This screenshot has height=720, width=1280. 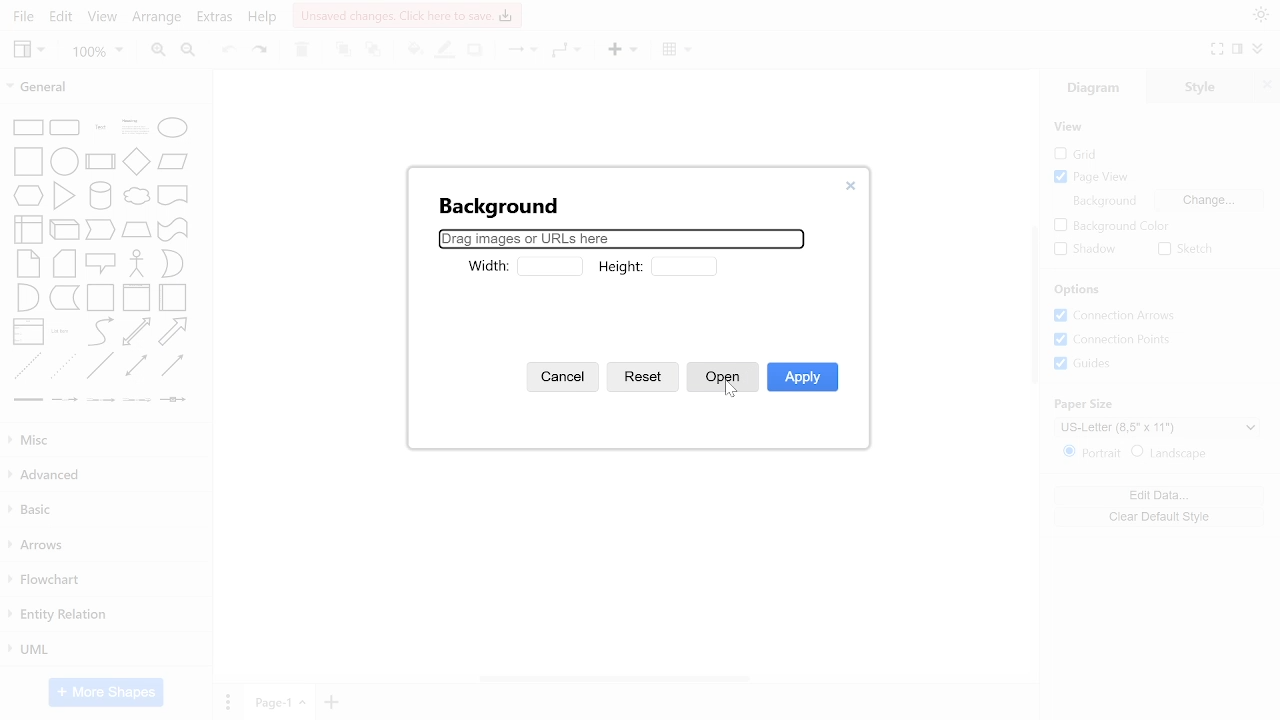 What do you see at coordinates (1266, 87) in the screenshot?
I see `close` at bounding box center [1266, 87].